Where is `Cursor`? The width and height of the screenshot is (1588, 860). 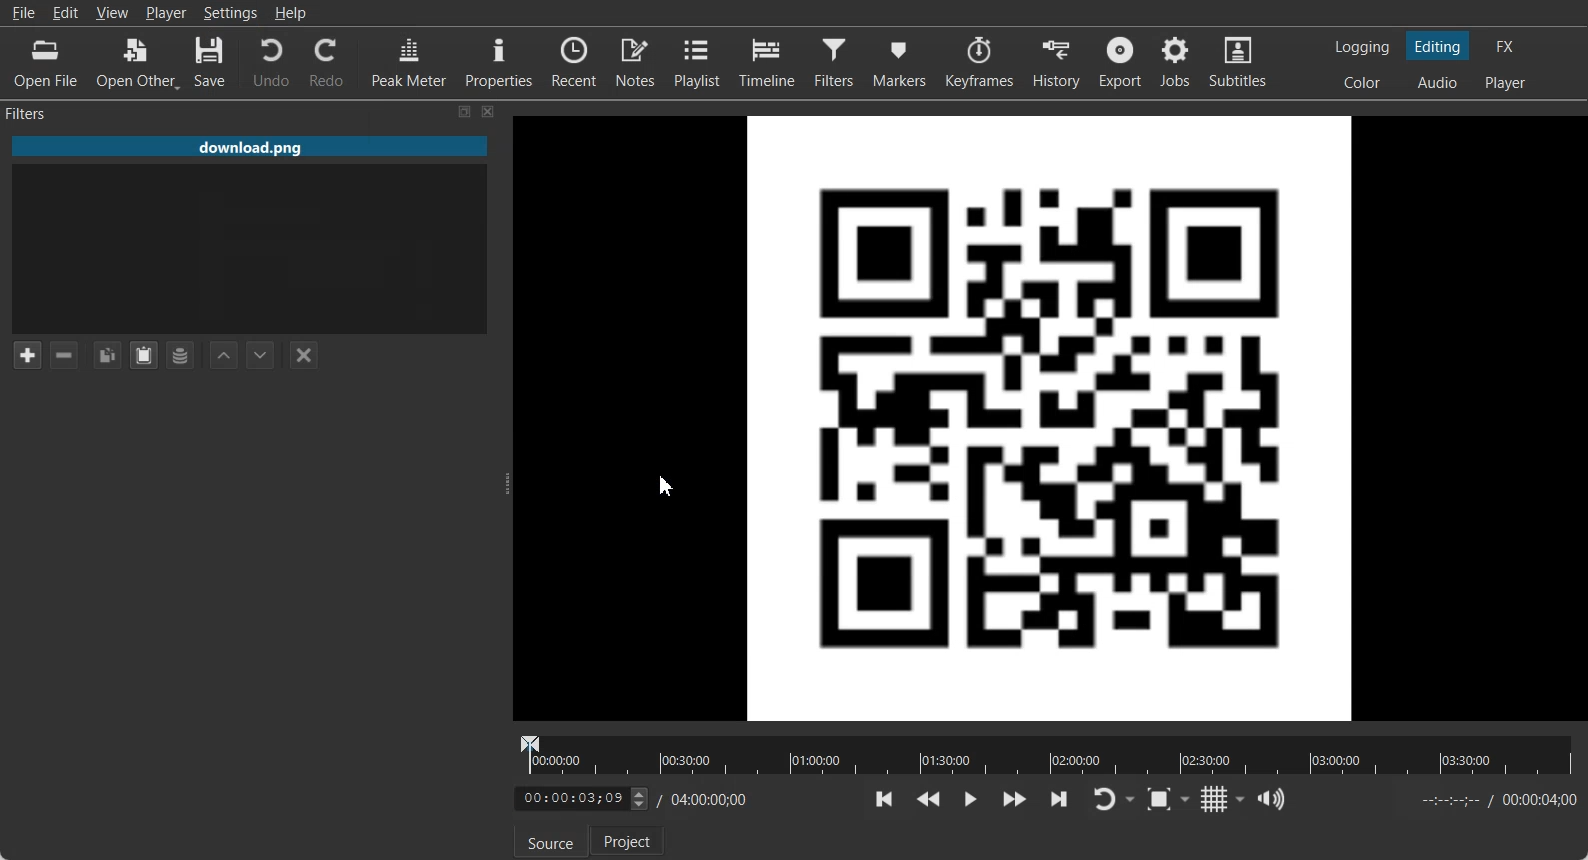
Cursor is located at coordinates (671, 485).